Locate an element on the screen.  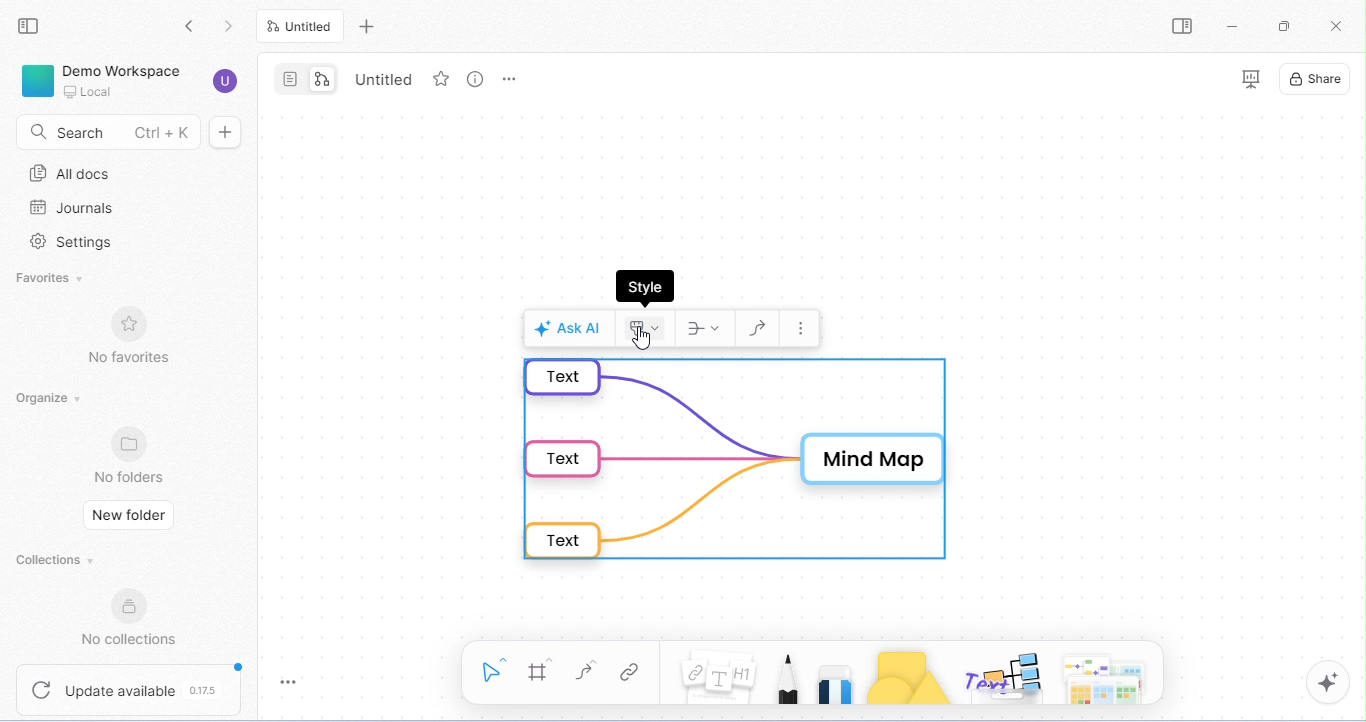
new doc is located at coordinates (227, 132).